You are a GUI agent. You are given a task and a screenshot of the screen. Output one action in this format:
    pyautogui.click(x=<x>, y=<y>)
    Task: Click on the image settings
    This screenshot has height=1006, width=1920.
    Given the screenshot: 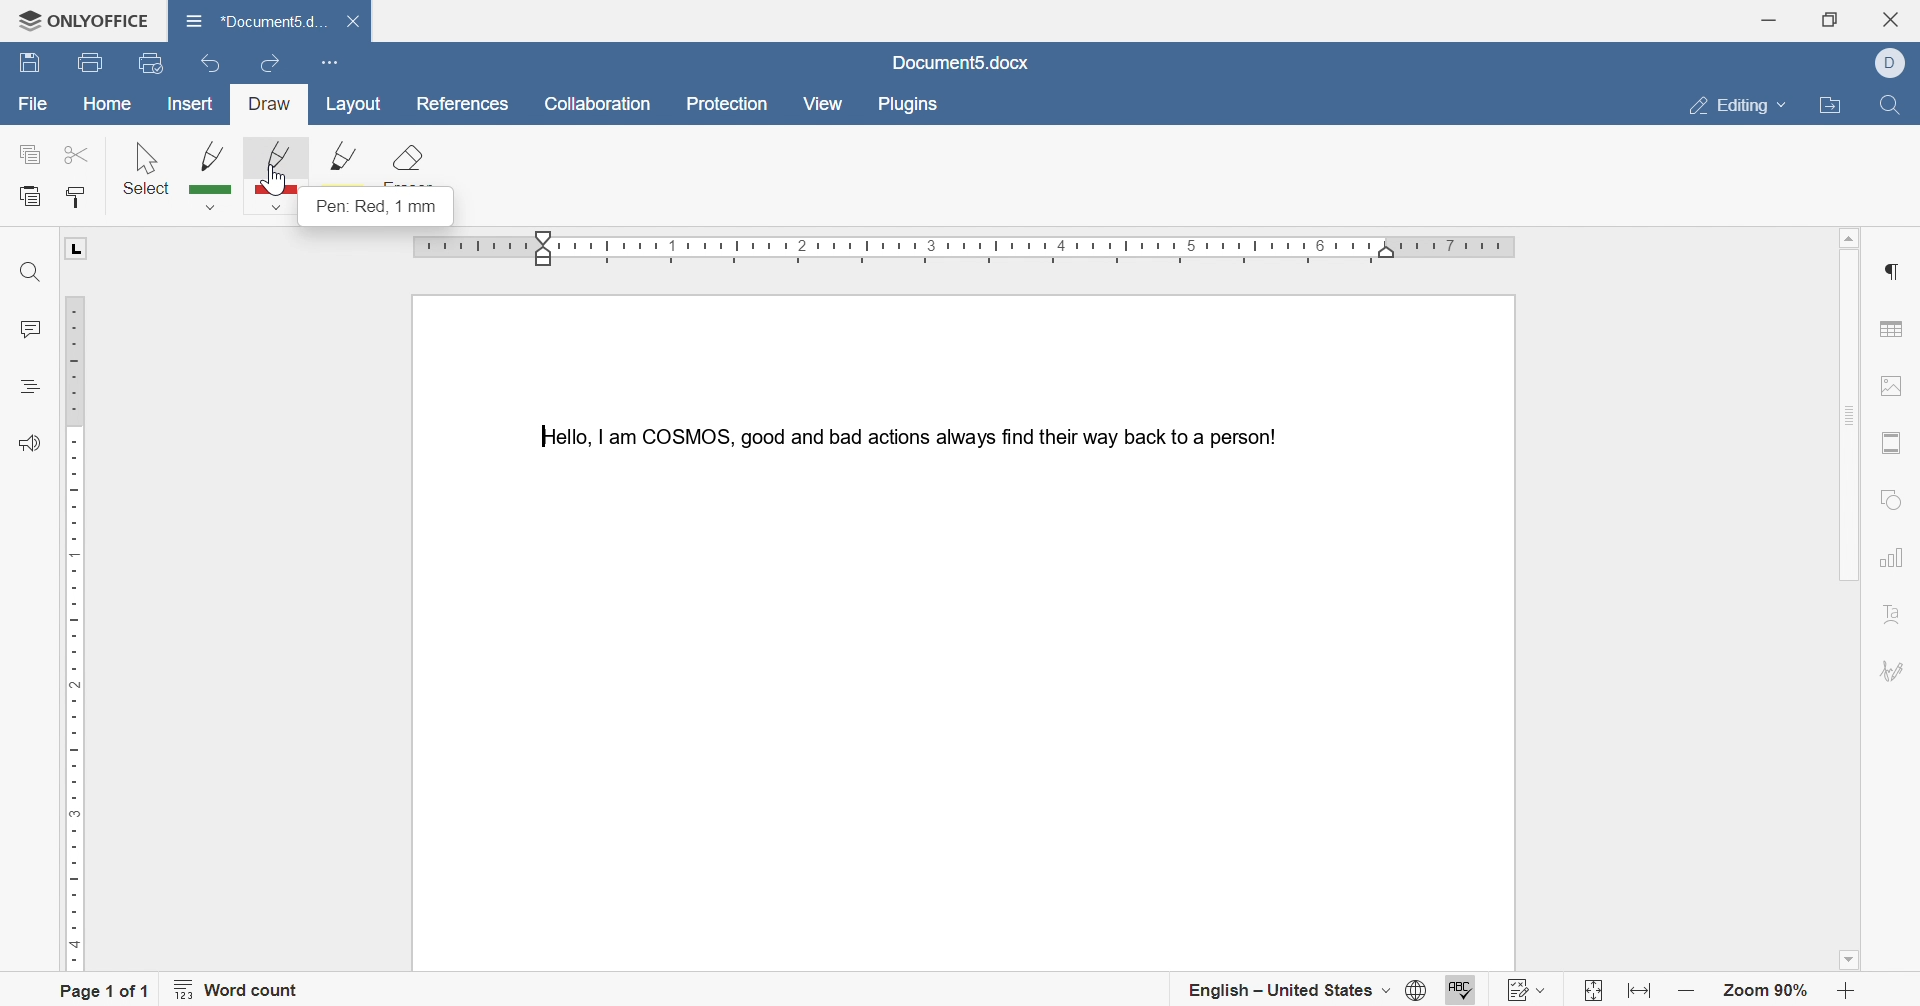 What is the action you would take?
    pyautogui.click(x=1901, y=384)
    